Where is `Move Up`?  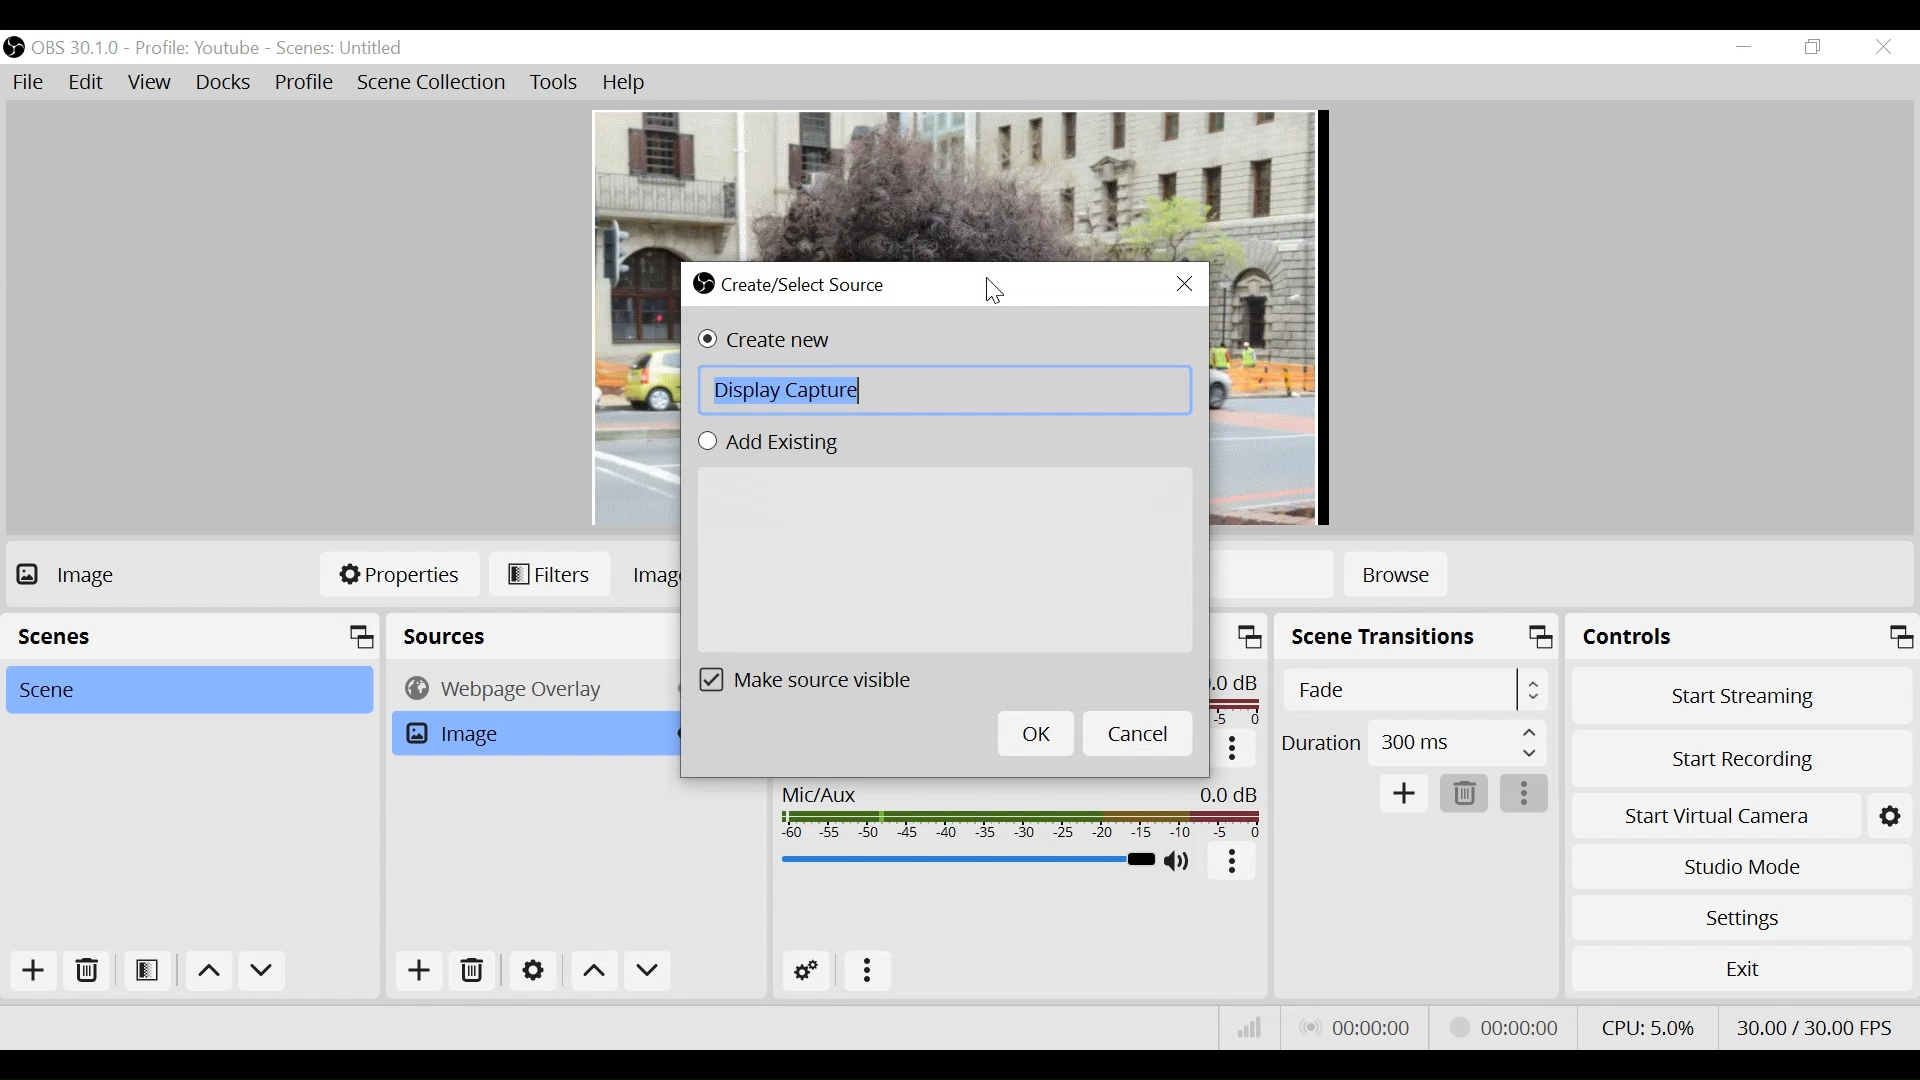
Move Up is located at coordinates (207, 973).